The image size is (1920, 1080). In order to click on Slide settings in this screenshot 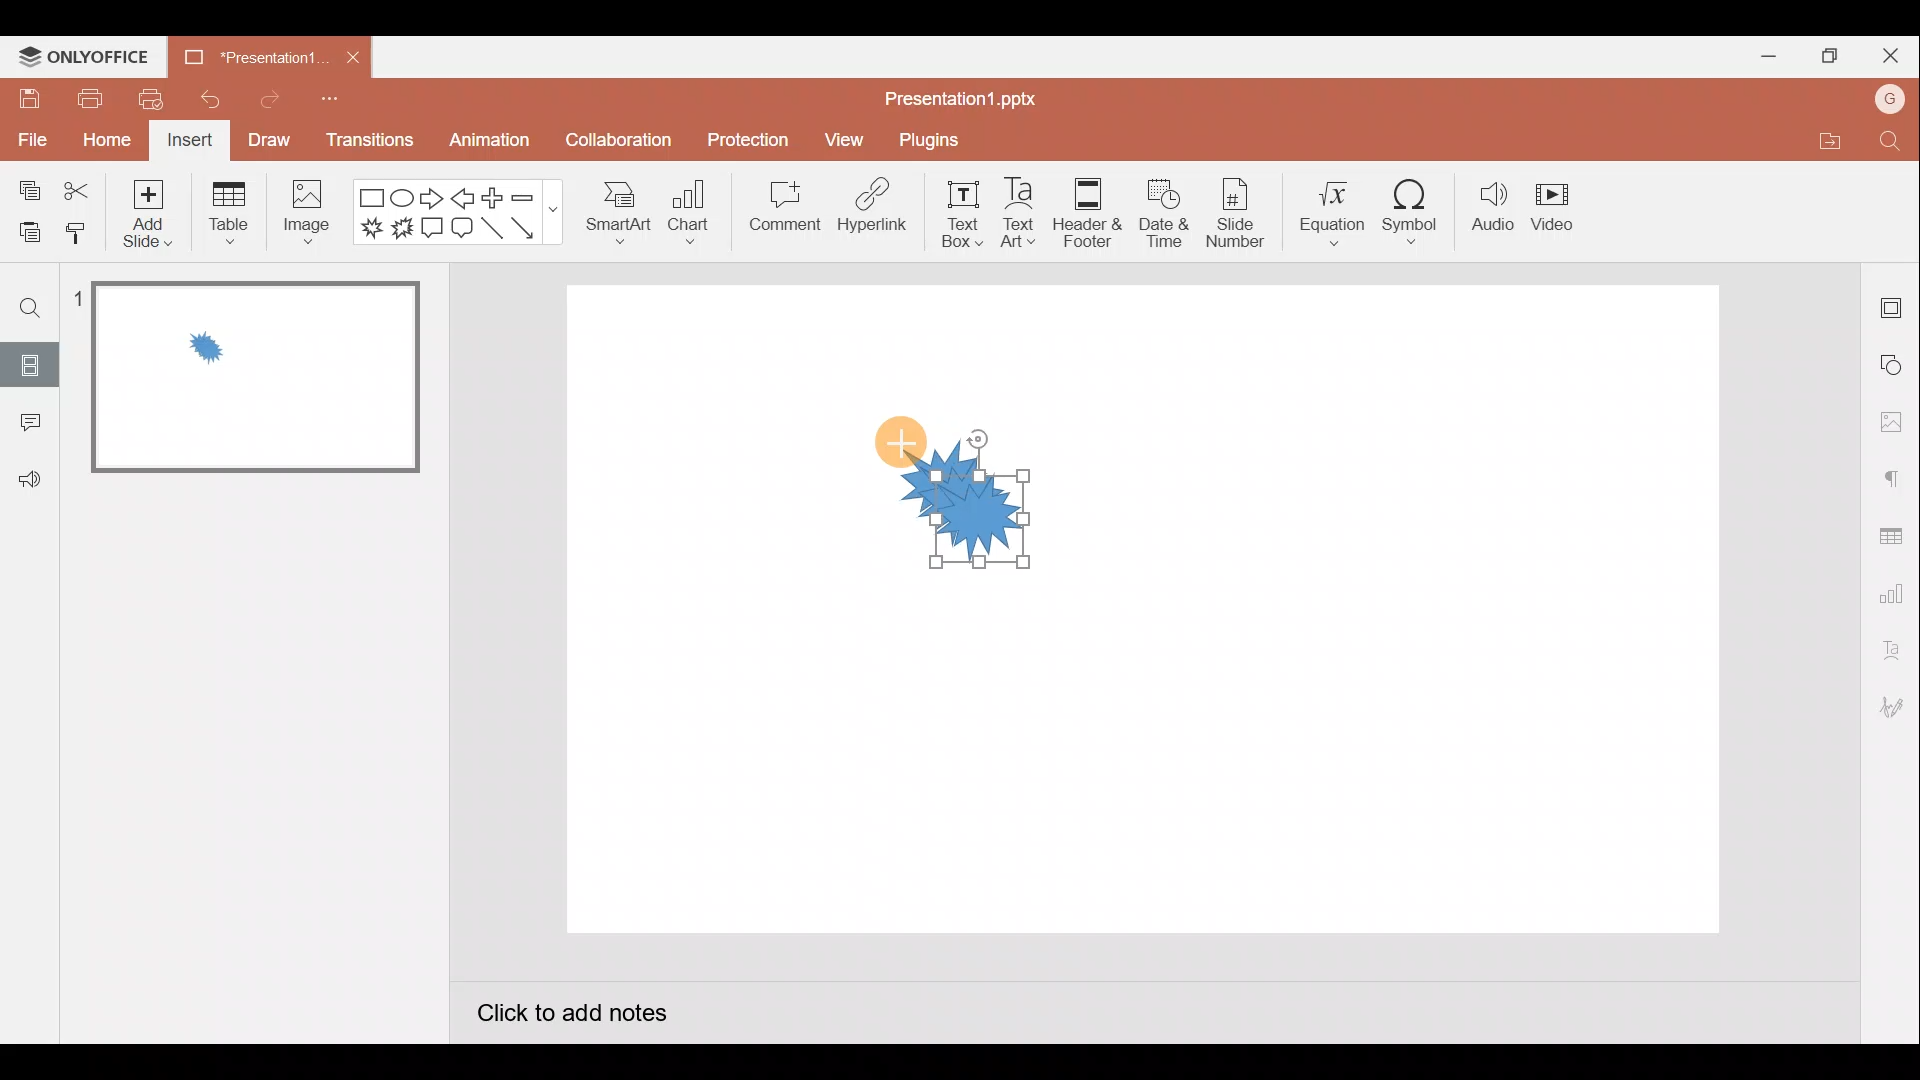, I will do `click(1894, 302)`.